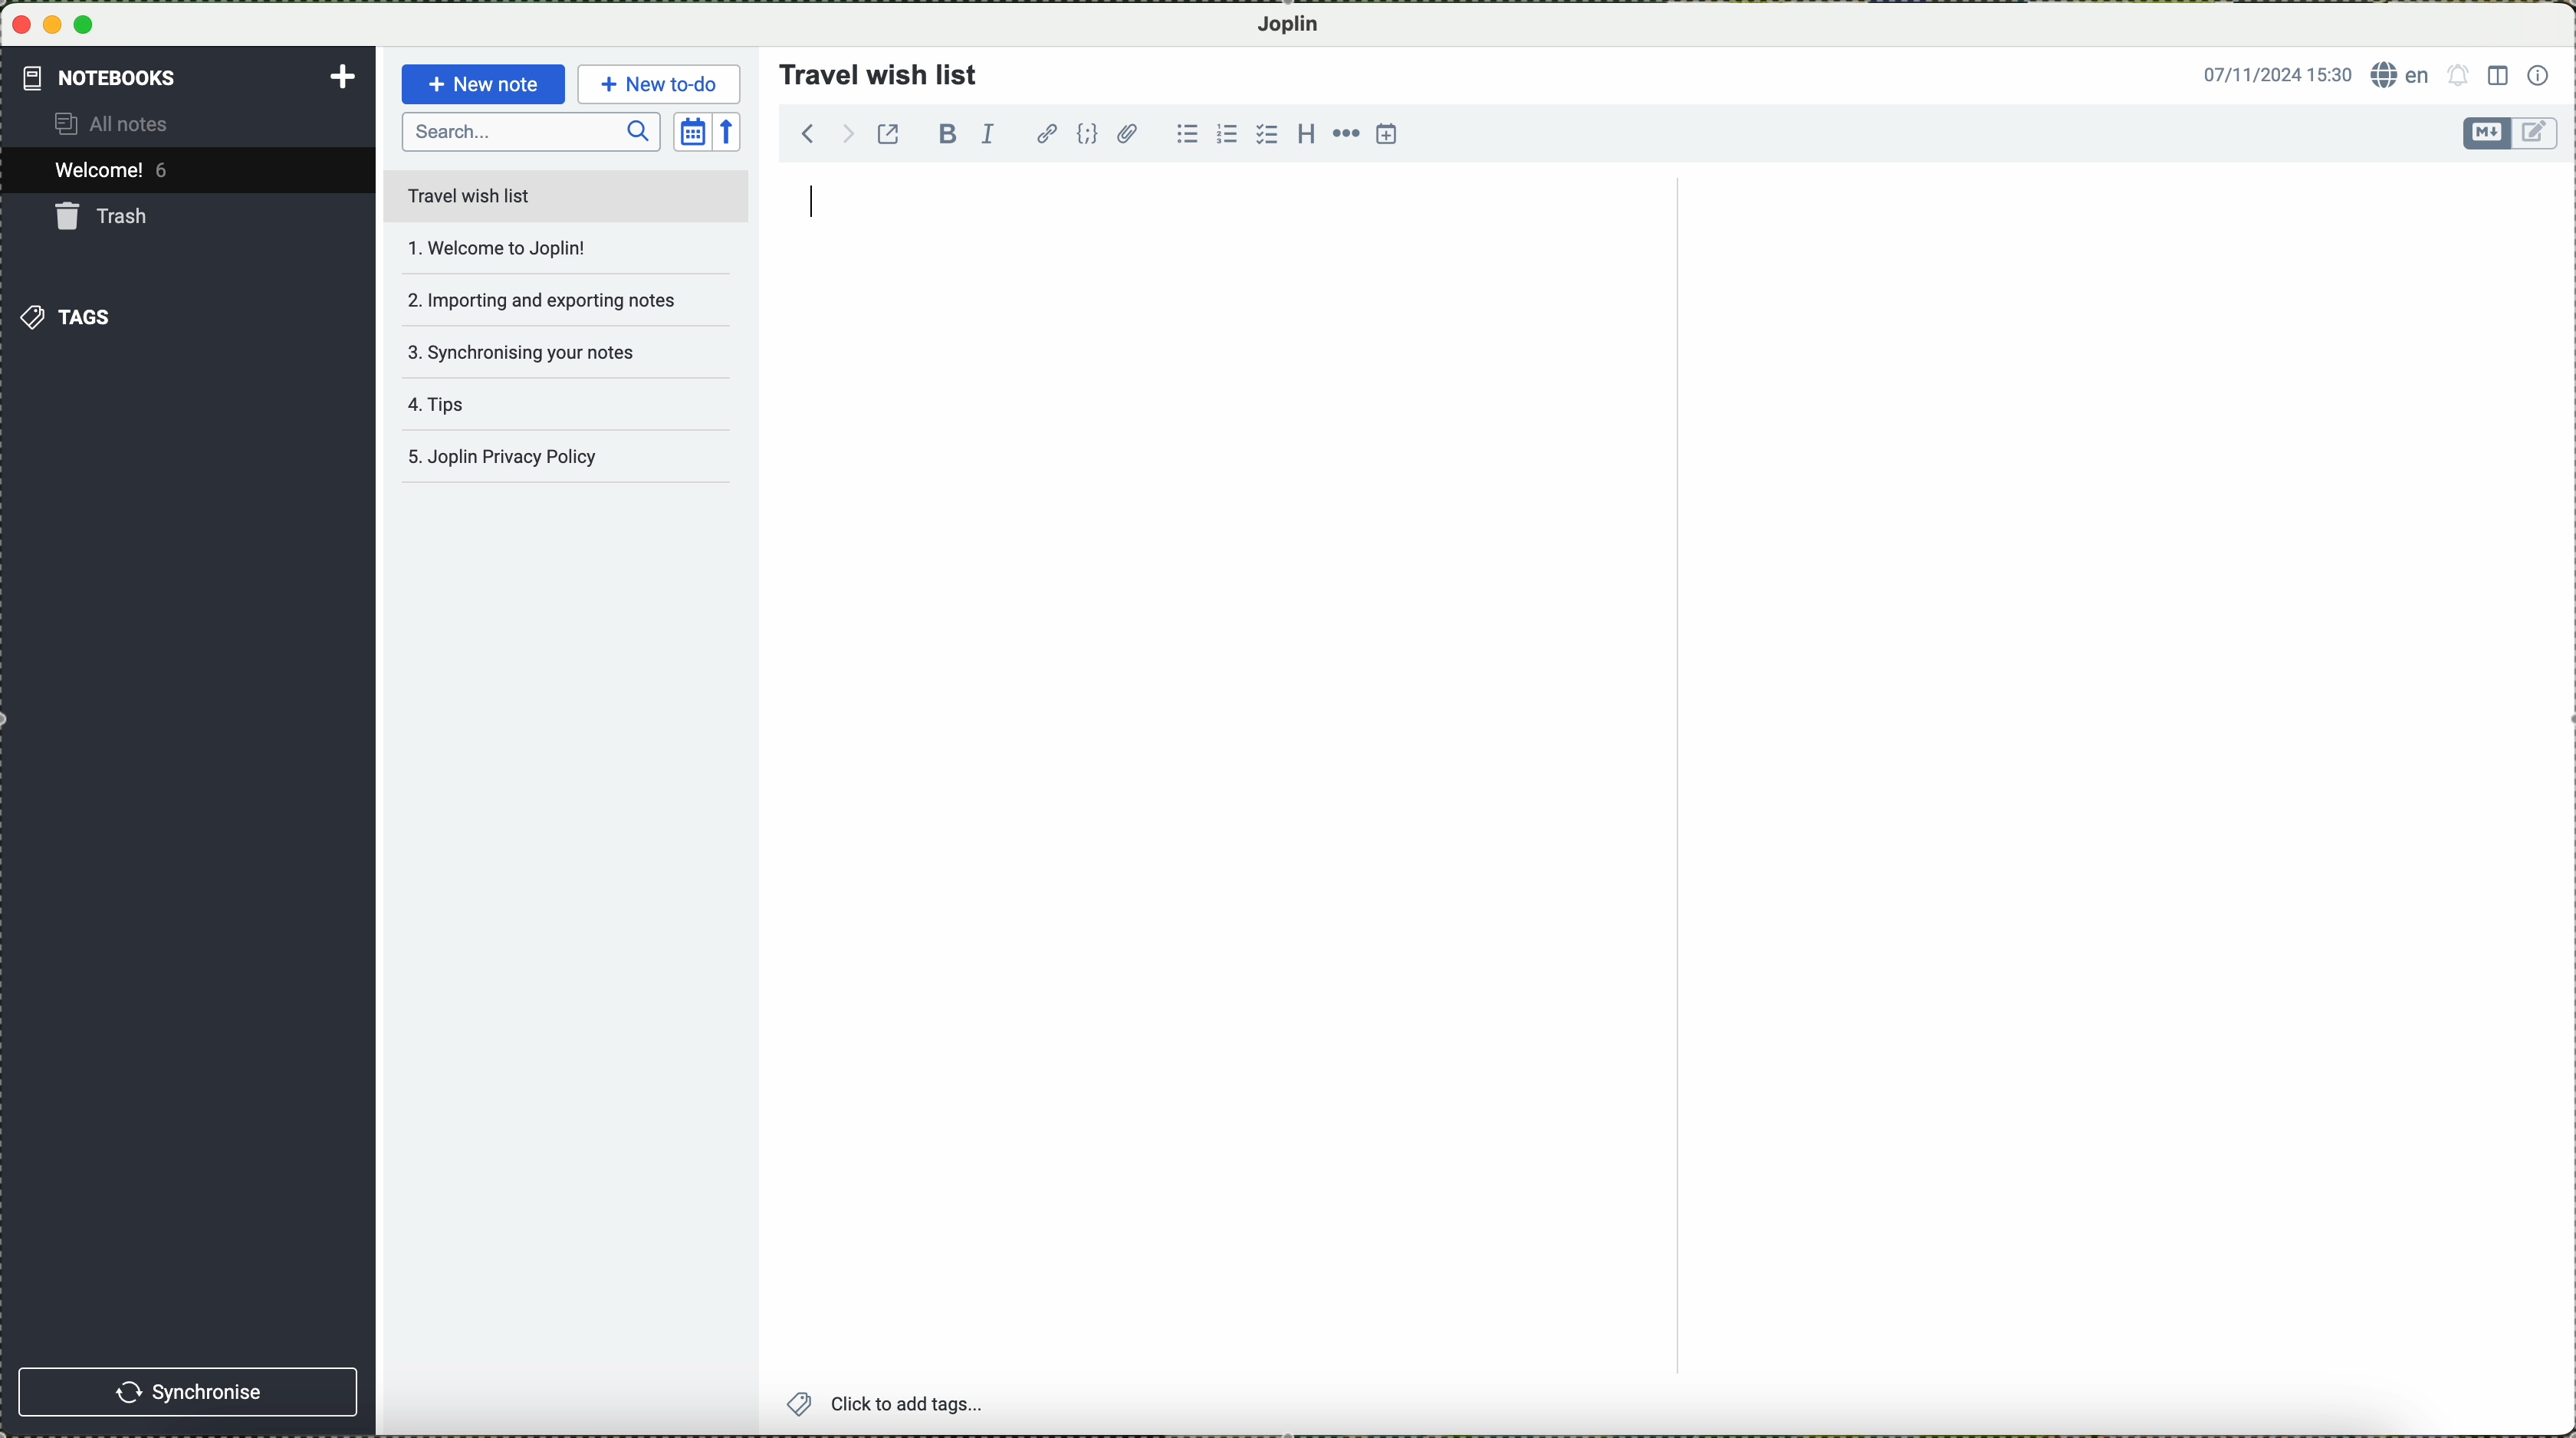 Image resolution: width=2576 pixels, height=1438 pixels. I want to click on tags, so click(69, 316).